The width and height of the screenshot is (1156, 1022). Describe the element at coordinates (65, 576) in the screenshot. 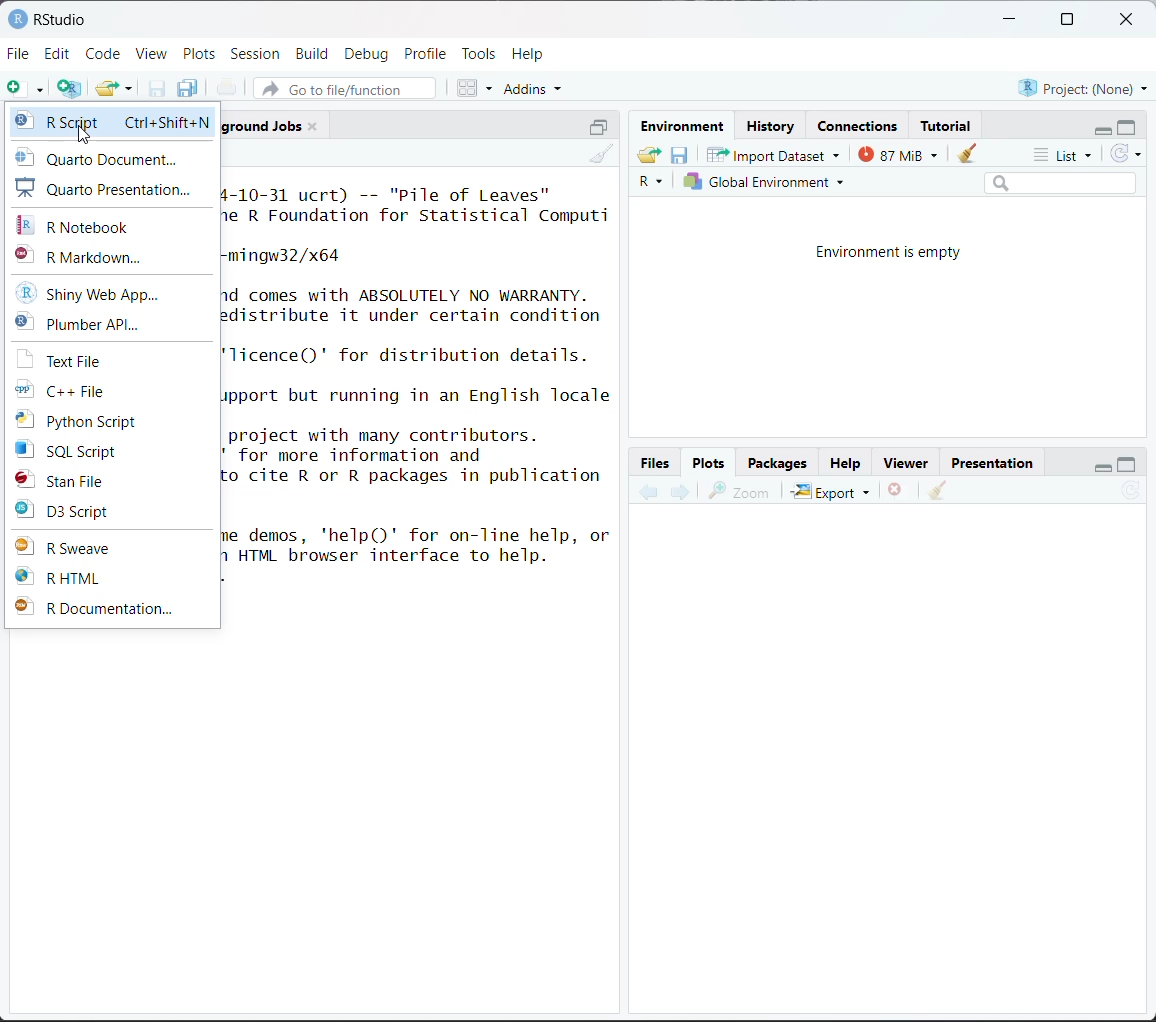

I see `R HTML` at that location.